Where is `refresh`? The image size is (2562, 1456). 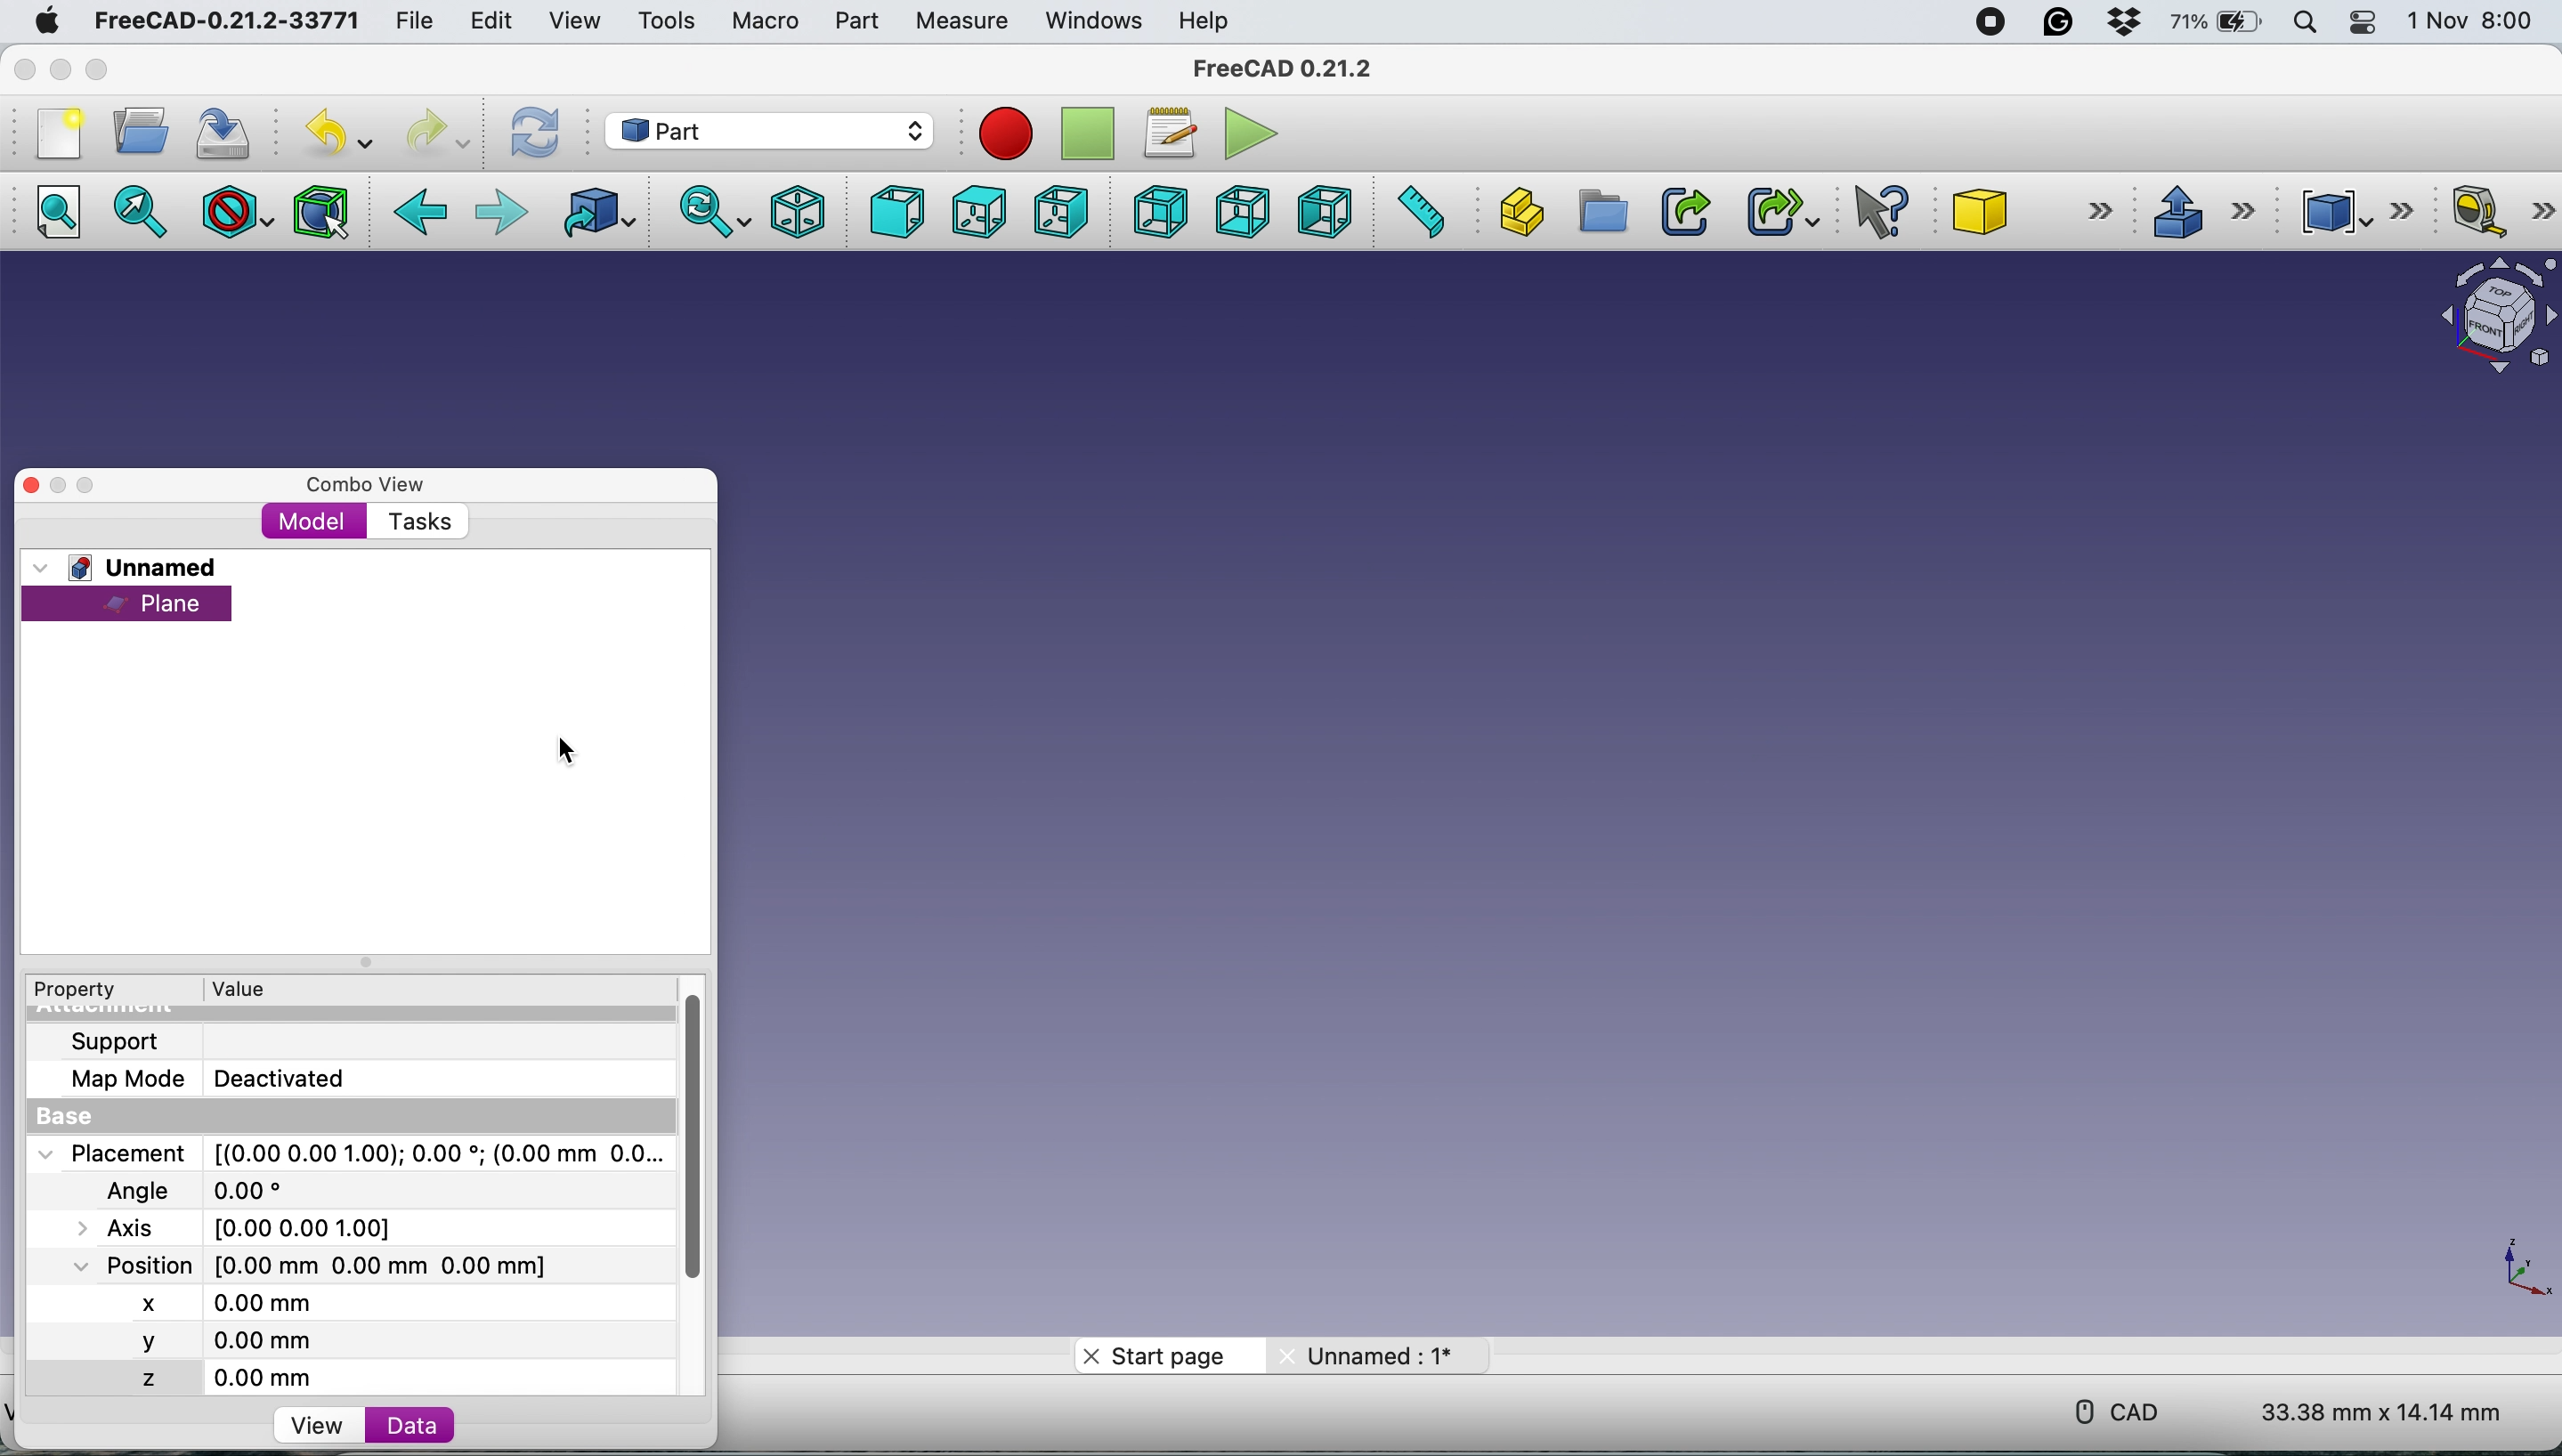
refresh is located at coordinates (537, 134).